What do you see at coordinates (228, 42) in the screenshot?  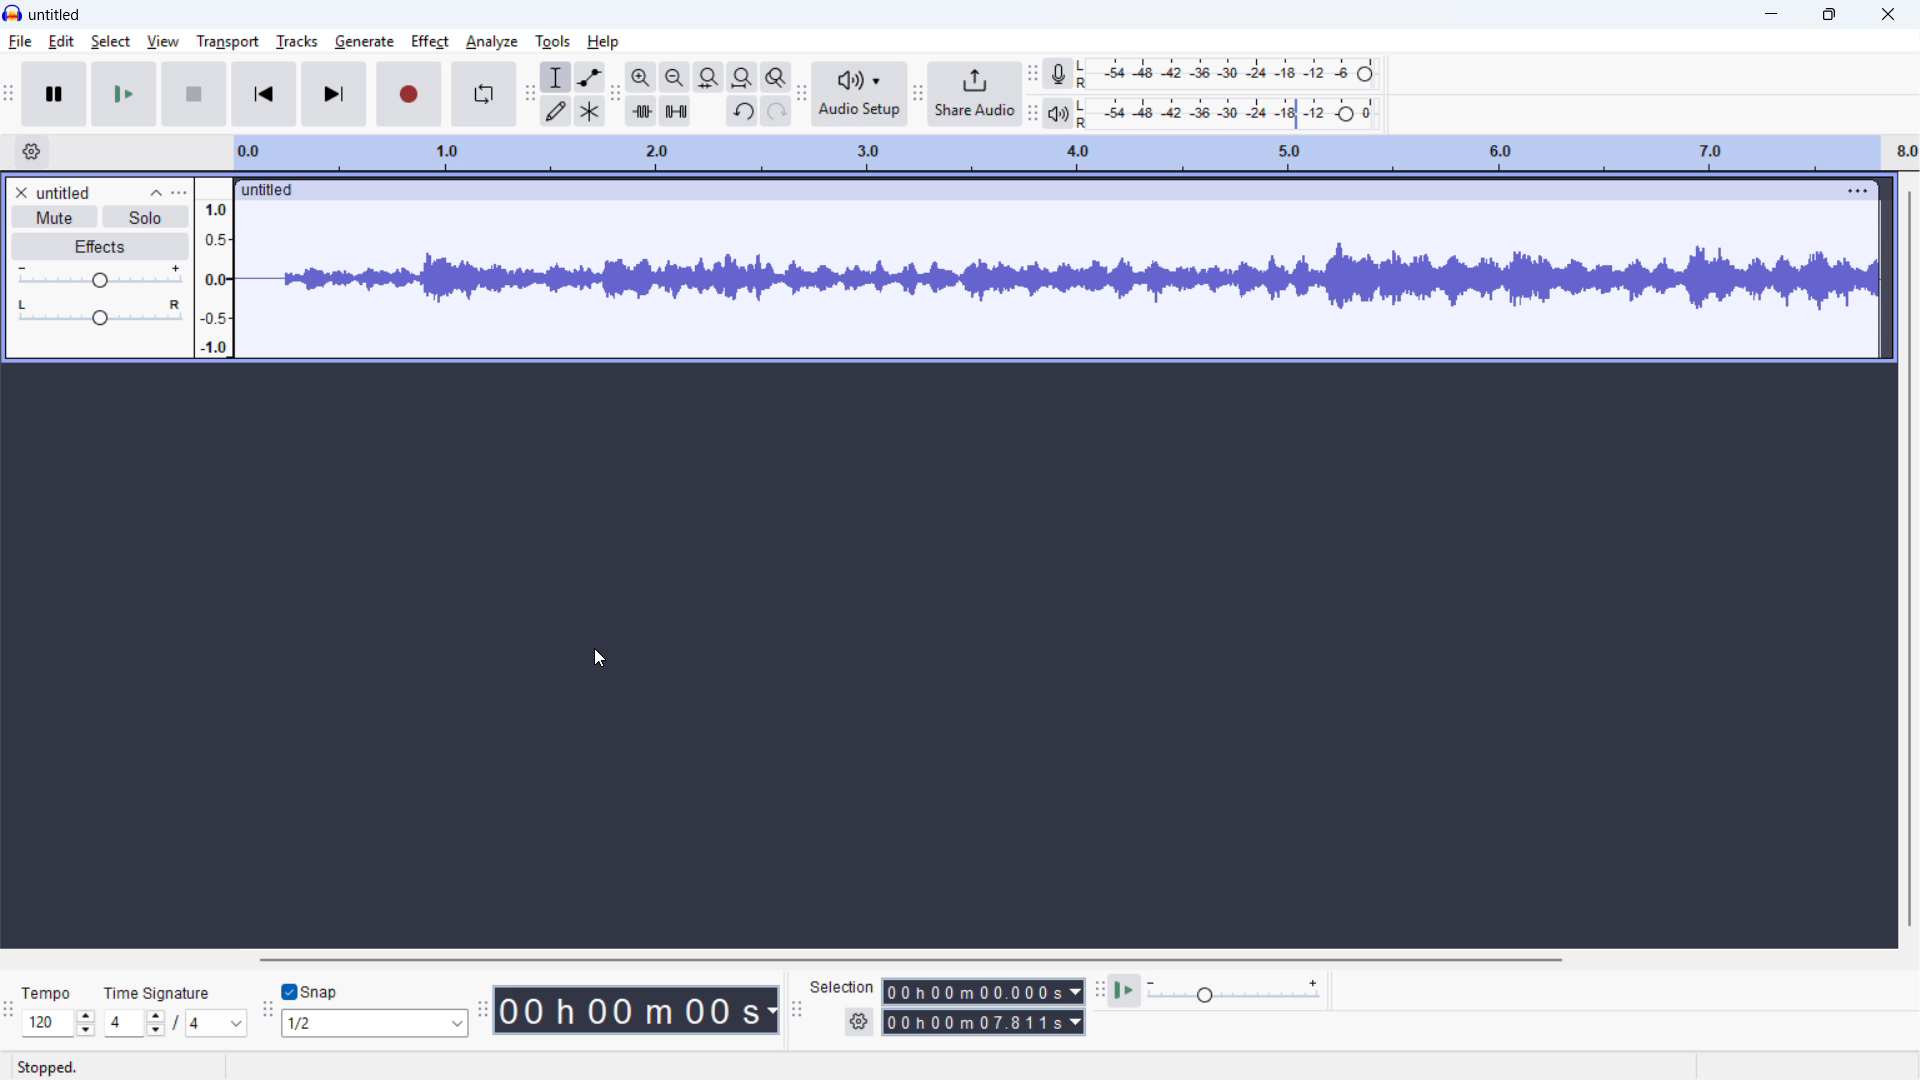 I see `transport` at bounding box center [228, 42].